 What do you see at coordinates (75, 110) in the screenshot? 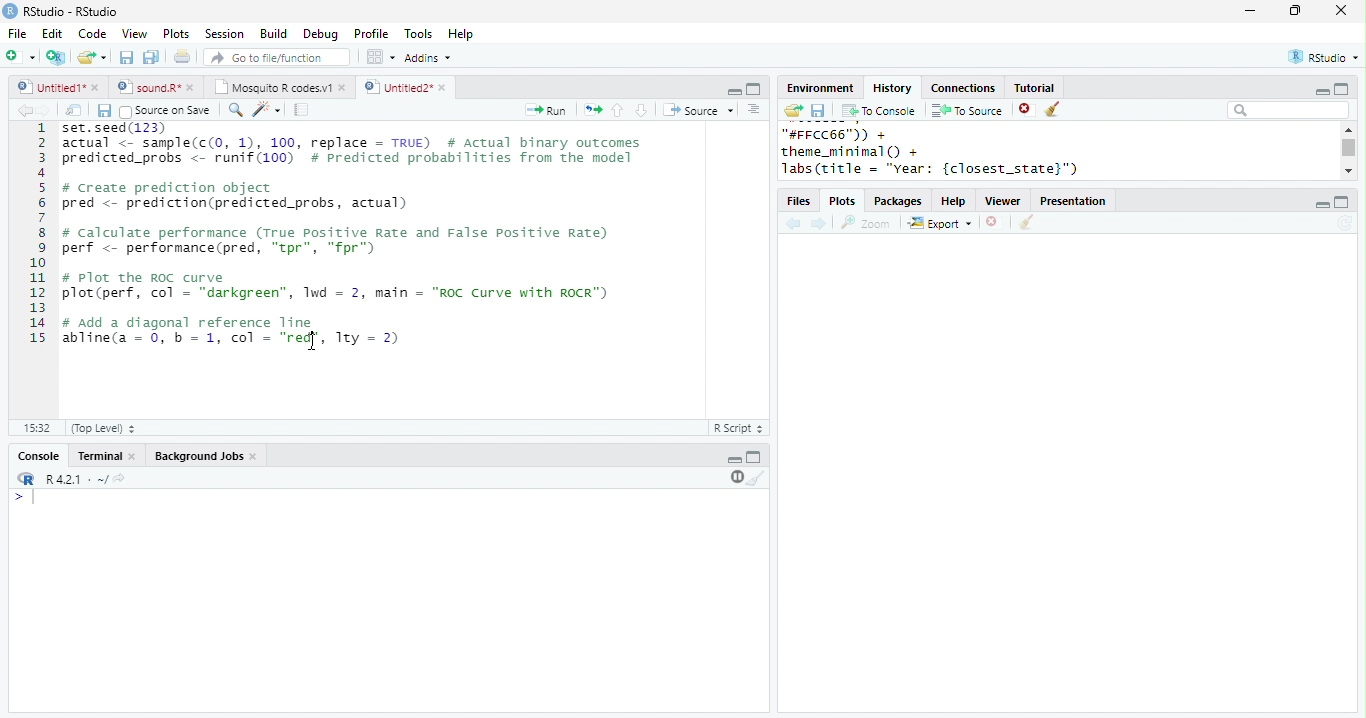
I see `show in new window` at bounding box center [75, 110].